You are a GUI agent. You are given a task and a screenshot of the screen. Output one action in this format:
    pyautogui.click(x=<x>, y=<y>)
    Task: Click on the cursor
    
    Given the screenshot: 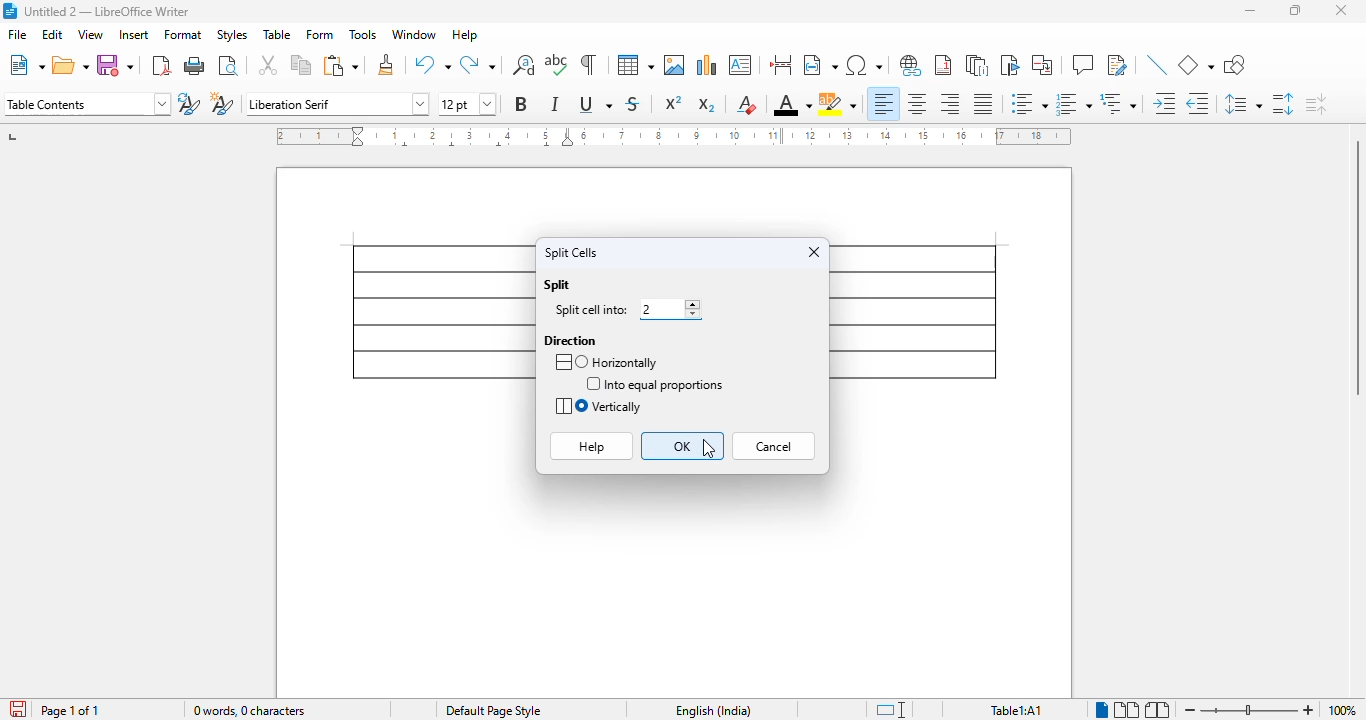 What is the action you would take?
    pyautogui.click(x=708, y=448)
    